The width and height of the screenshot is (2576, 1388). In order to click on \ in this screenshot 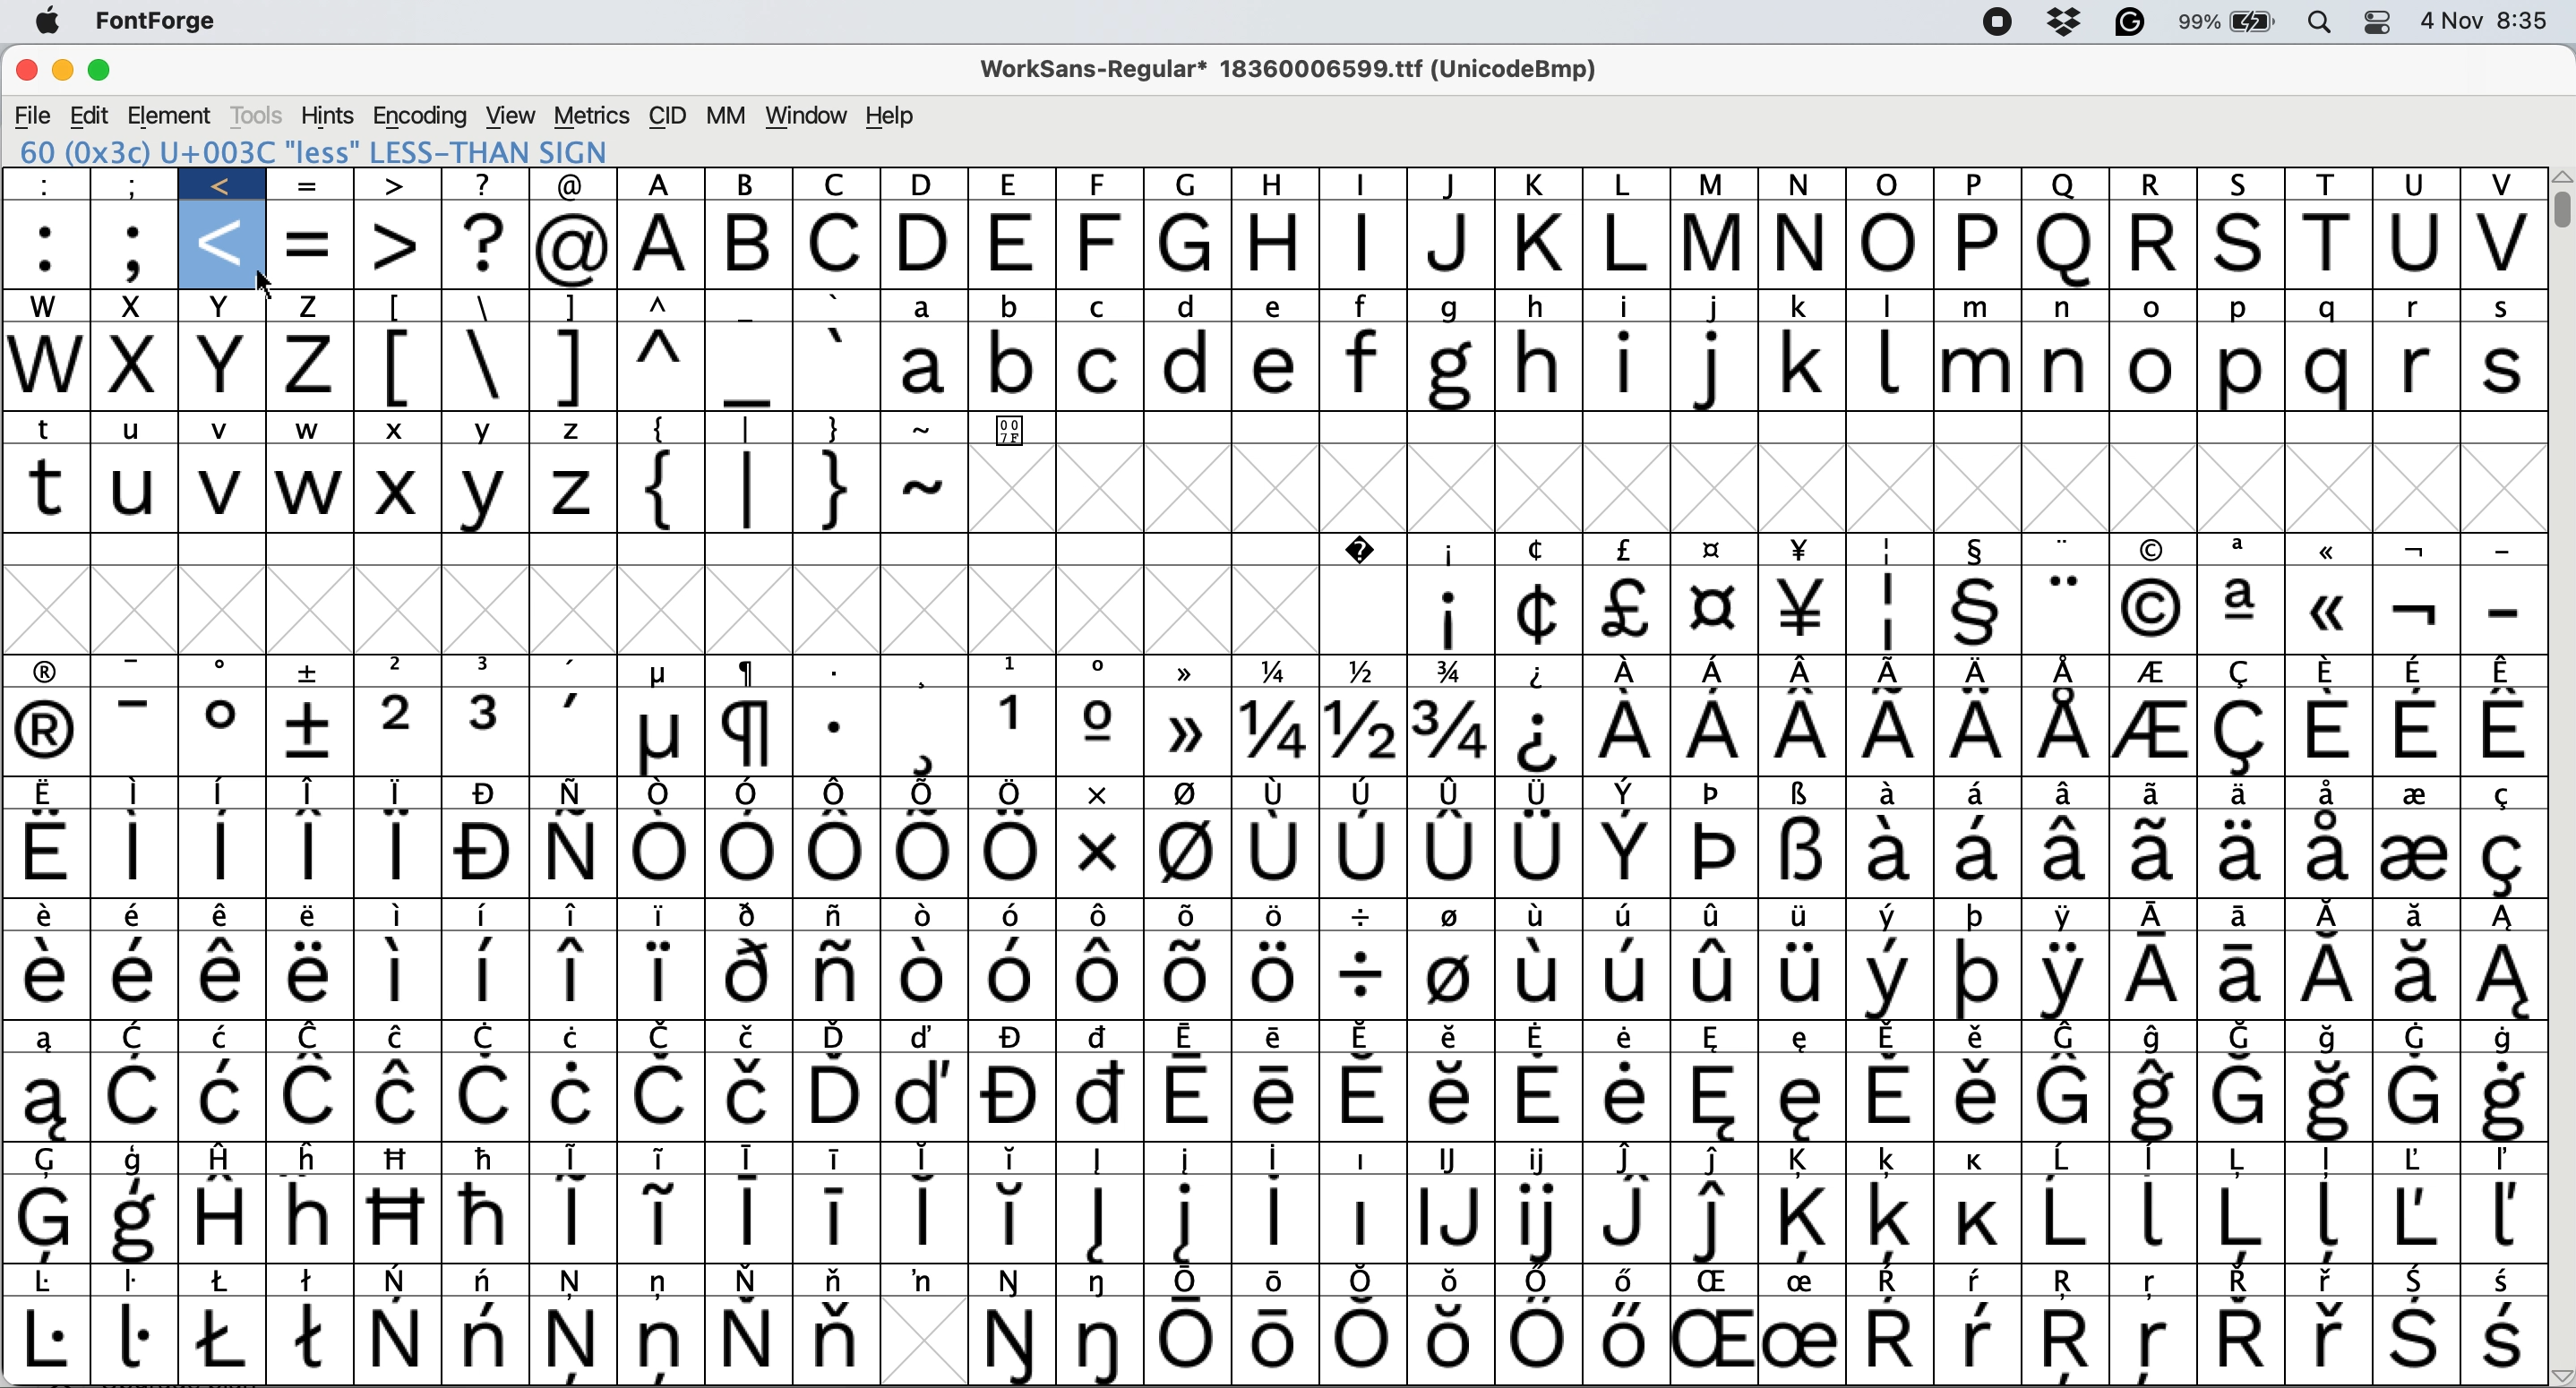, I will do `click(485, 305)`.